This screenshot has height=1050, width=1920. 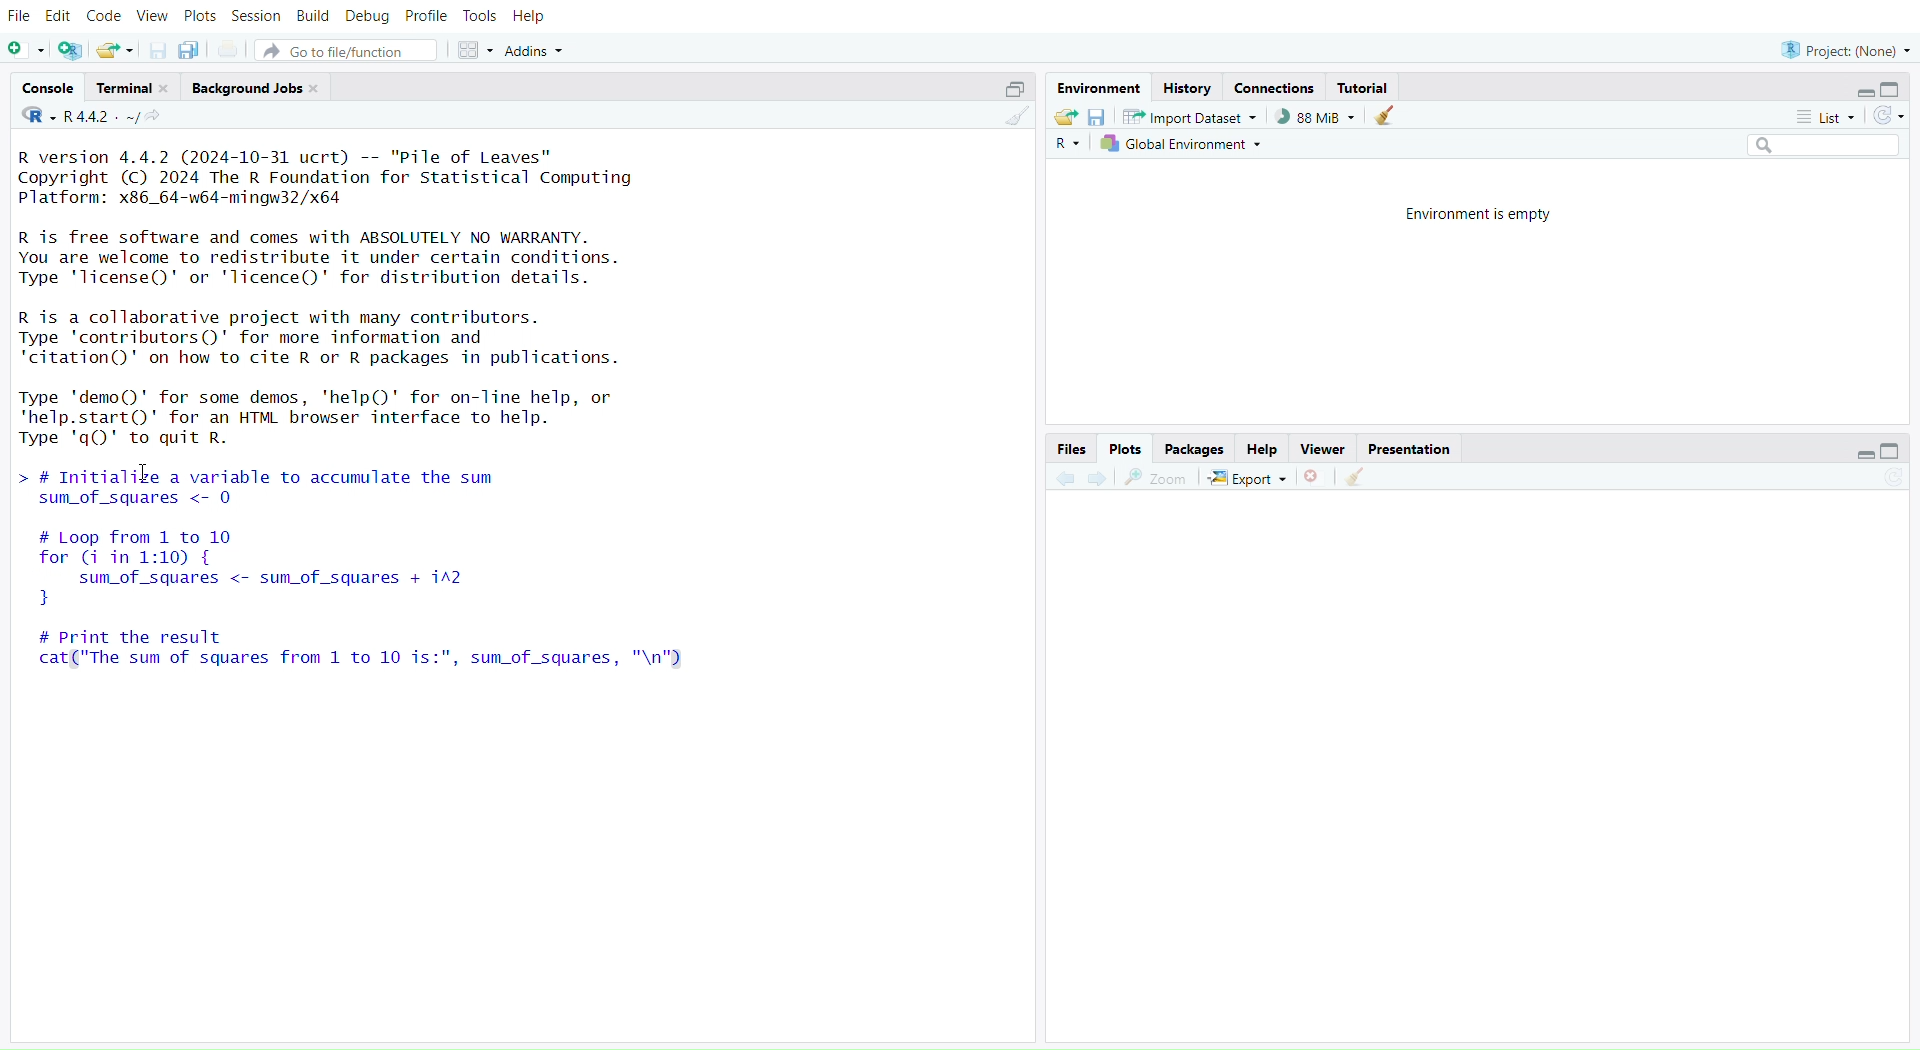 What do you see at coordinates (1250, 478) in the screenshot?
I see `export` at bounding box center [1250, 478].